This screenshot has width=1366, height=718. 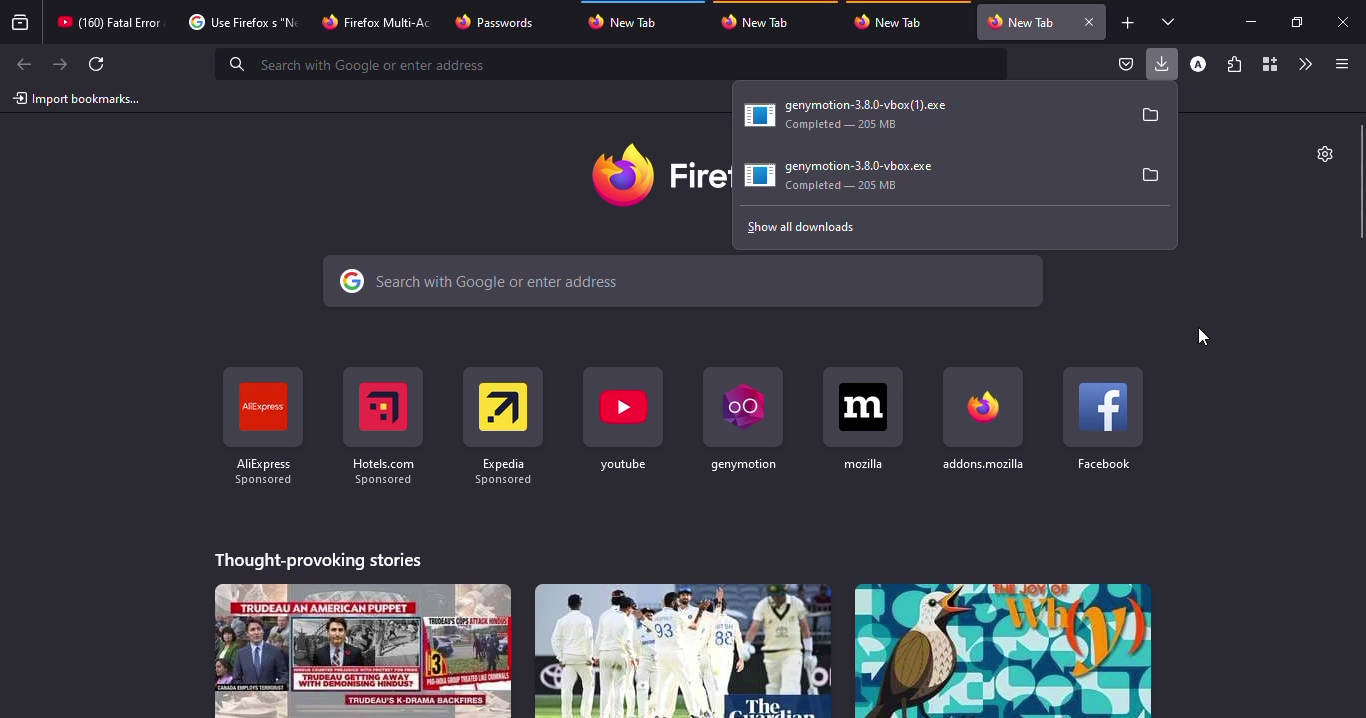 What do you see at coordinates (109, 22) in the screenshot?
I see `tab` at bounding box center [109, 22].